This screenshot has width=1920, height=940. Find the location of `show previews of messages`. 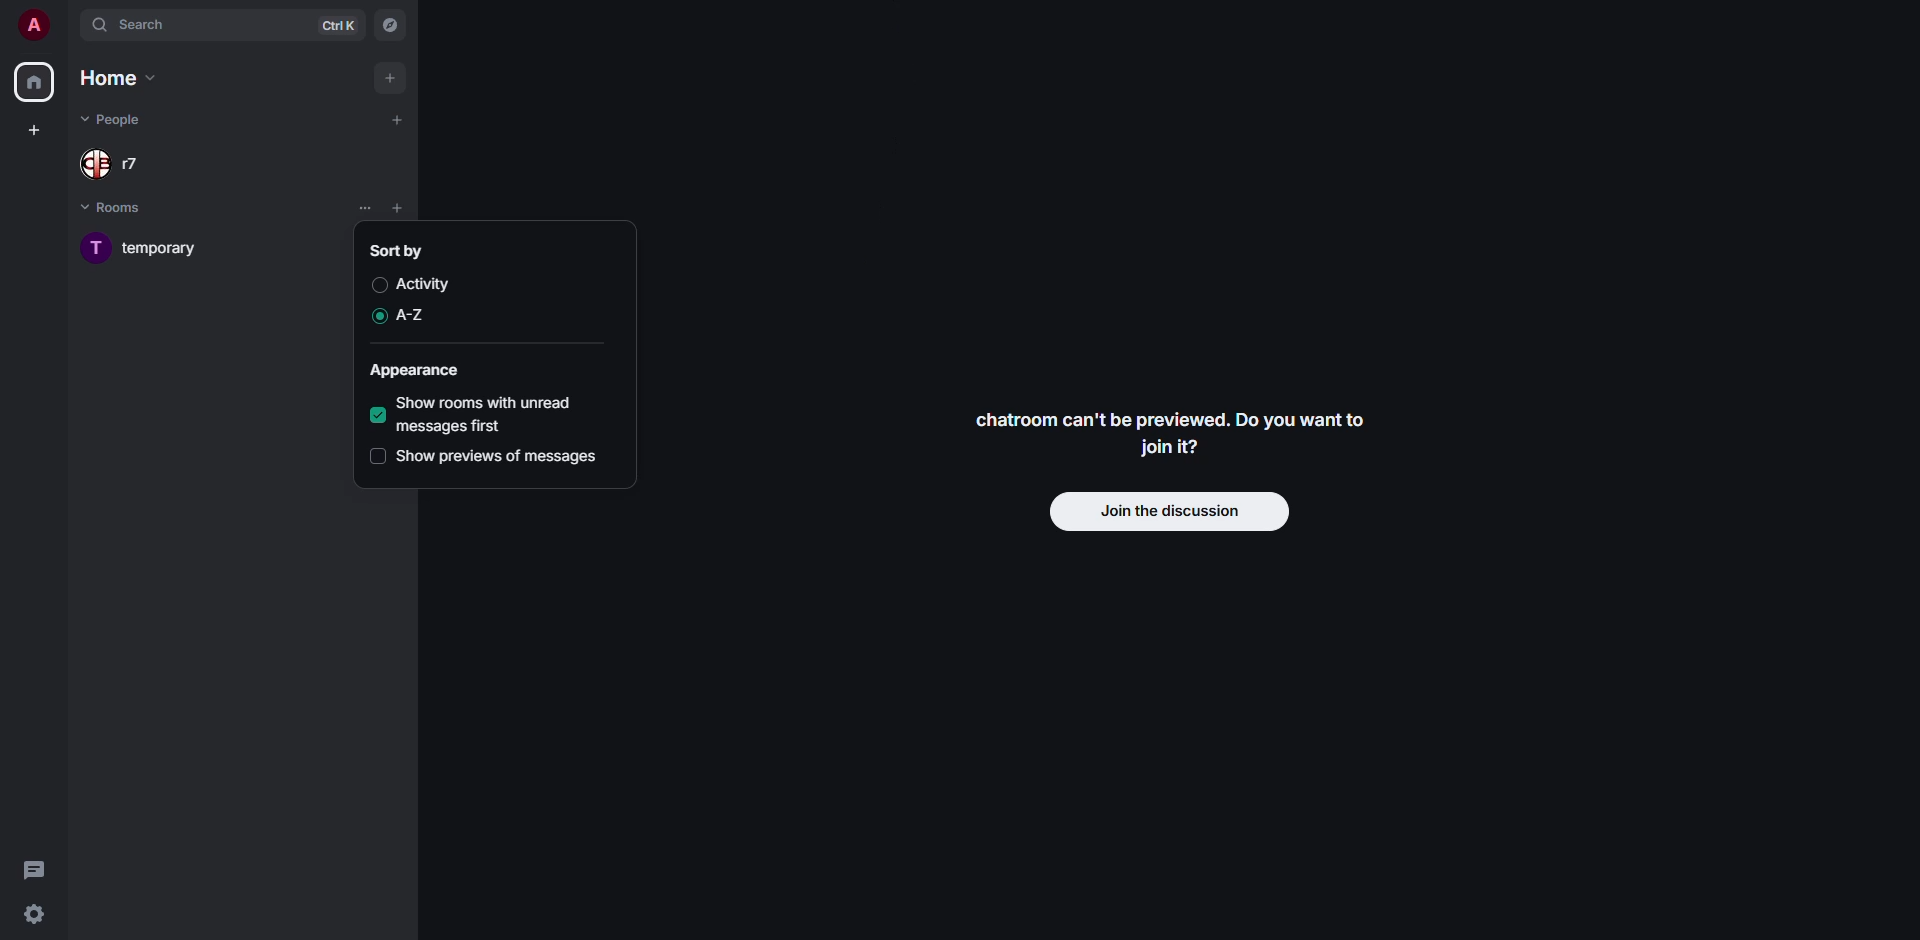

show previews of messages is located at coordinates (502, 457).